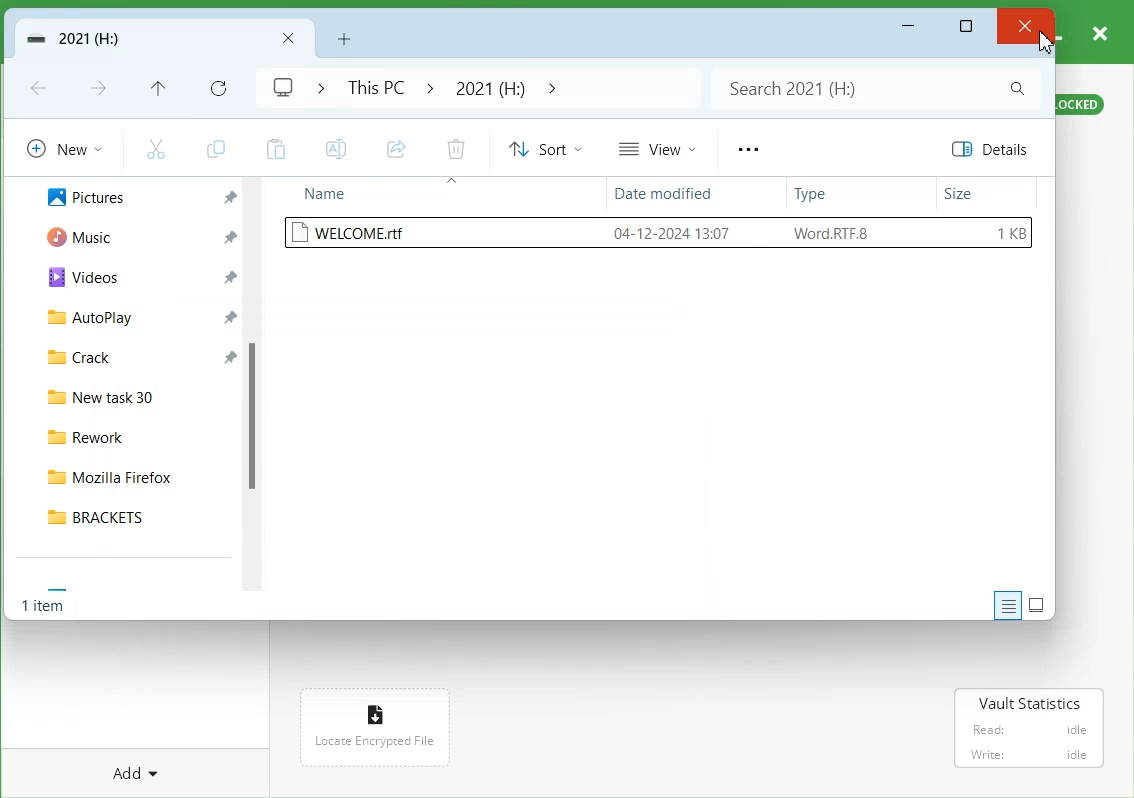 This screenshot has width=1134, height=798. I want to click on Paste, so click(273, 147).